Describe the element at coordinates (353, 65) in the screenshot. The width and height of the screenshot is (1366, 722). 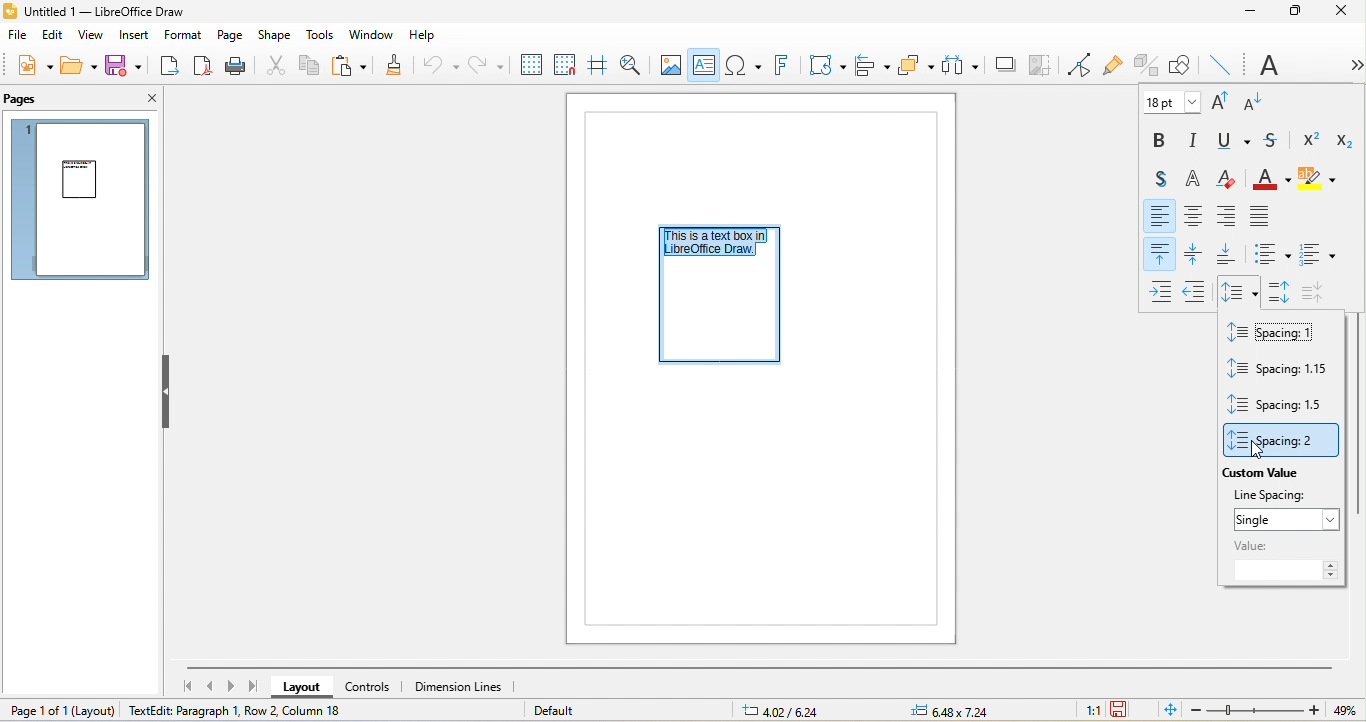
I see `paste` at that location.